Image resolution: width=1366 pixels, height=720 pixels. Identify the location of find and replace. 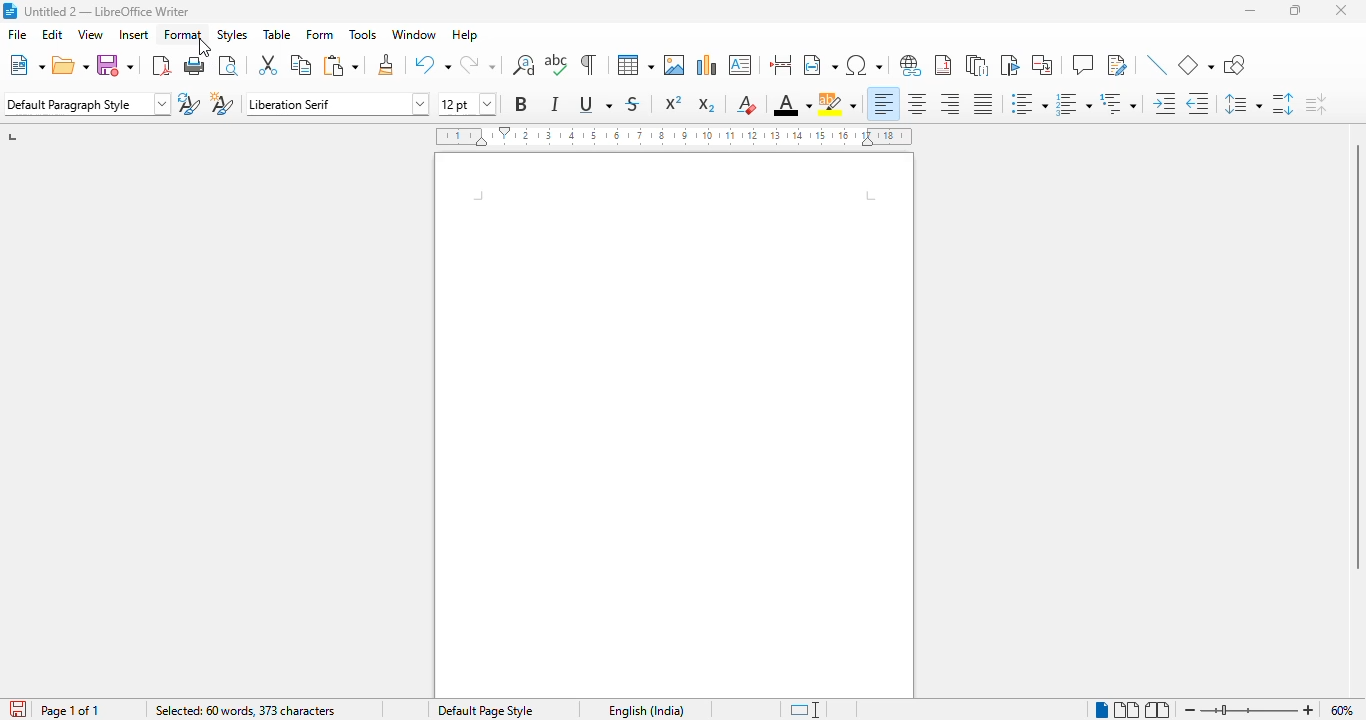
(524, 64).